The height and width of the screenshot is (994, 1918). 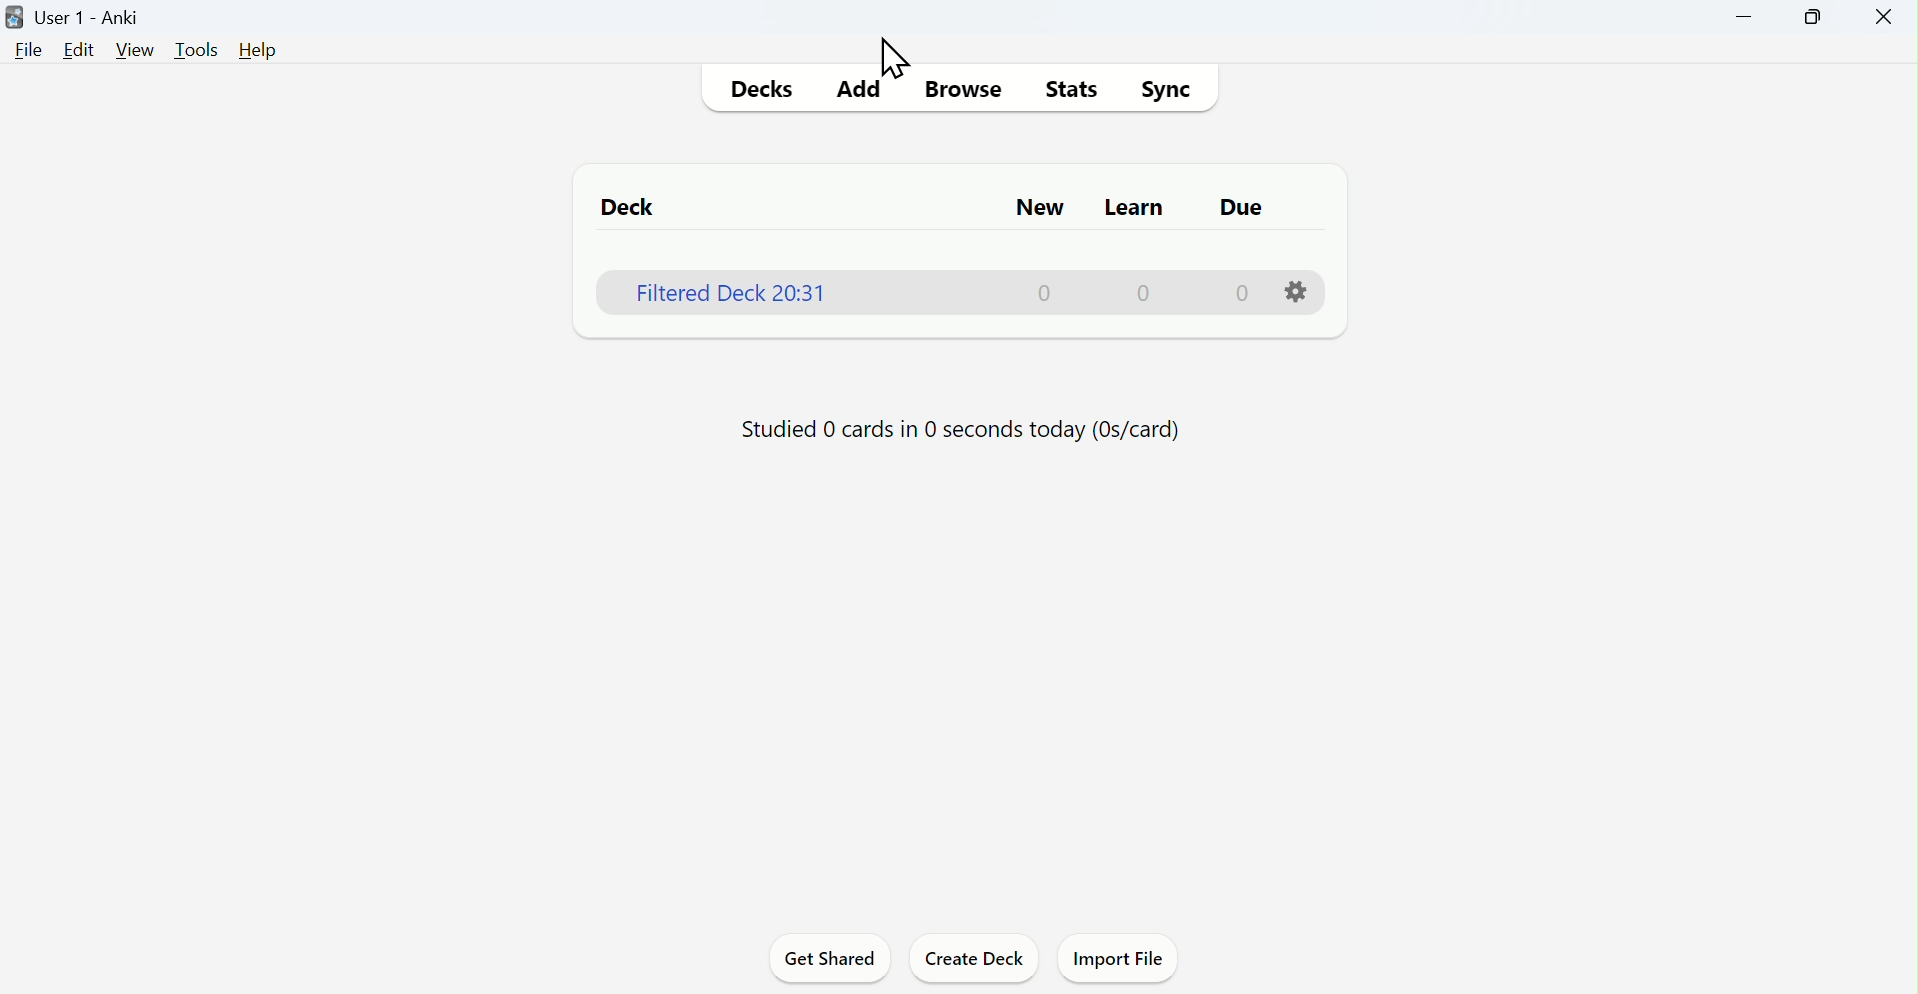 What do you see at coordinates (1238, 217) in the screenshot?
I see `due` at bounding box center [1238, 217].